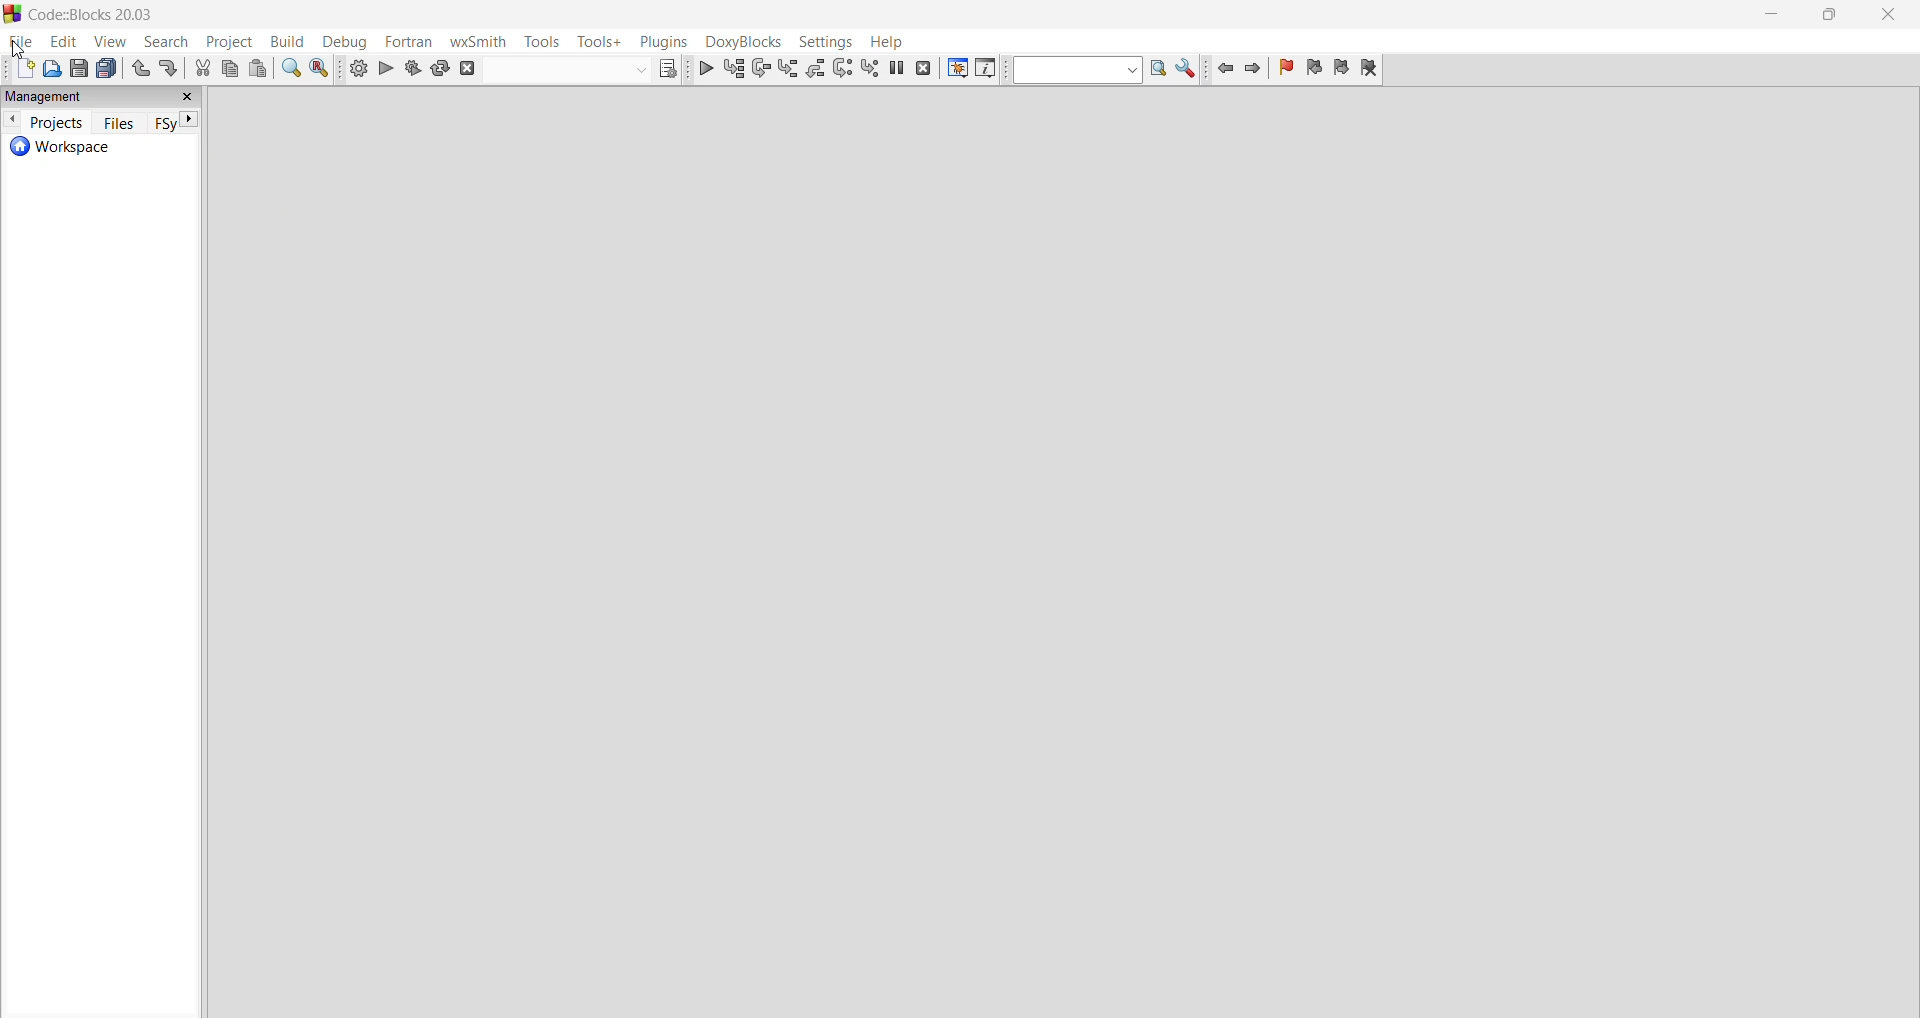 Image resolution: width=1920 pixels, height=1018 pixels. I want to click on show the select target dialog, so click(670, 71).